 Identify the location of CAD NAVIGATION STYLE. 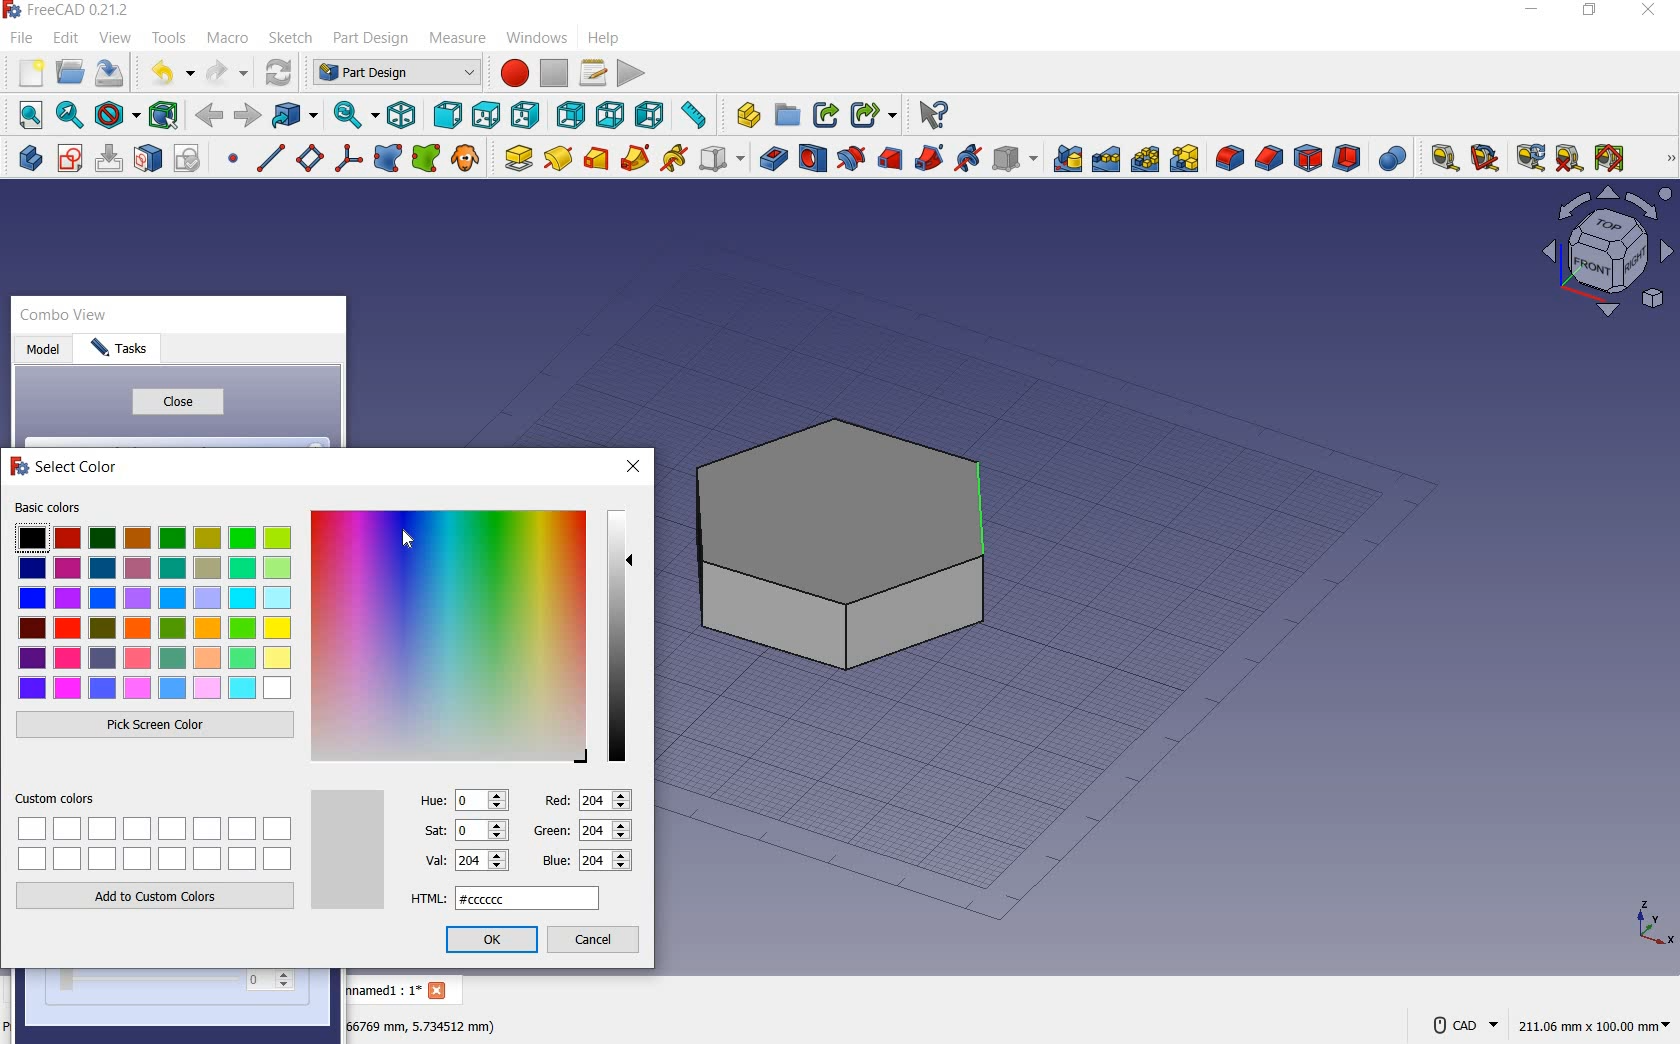
(1460, 1025).